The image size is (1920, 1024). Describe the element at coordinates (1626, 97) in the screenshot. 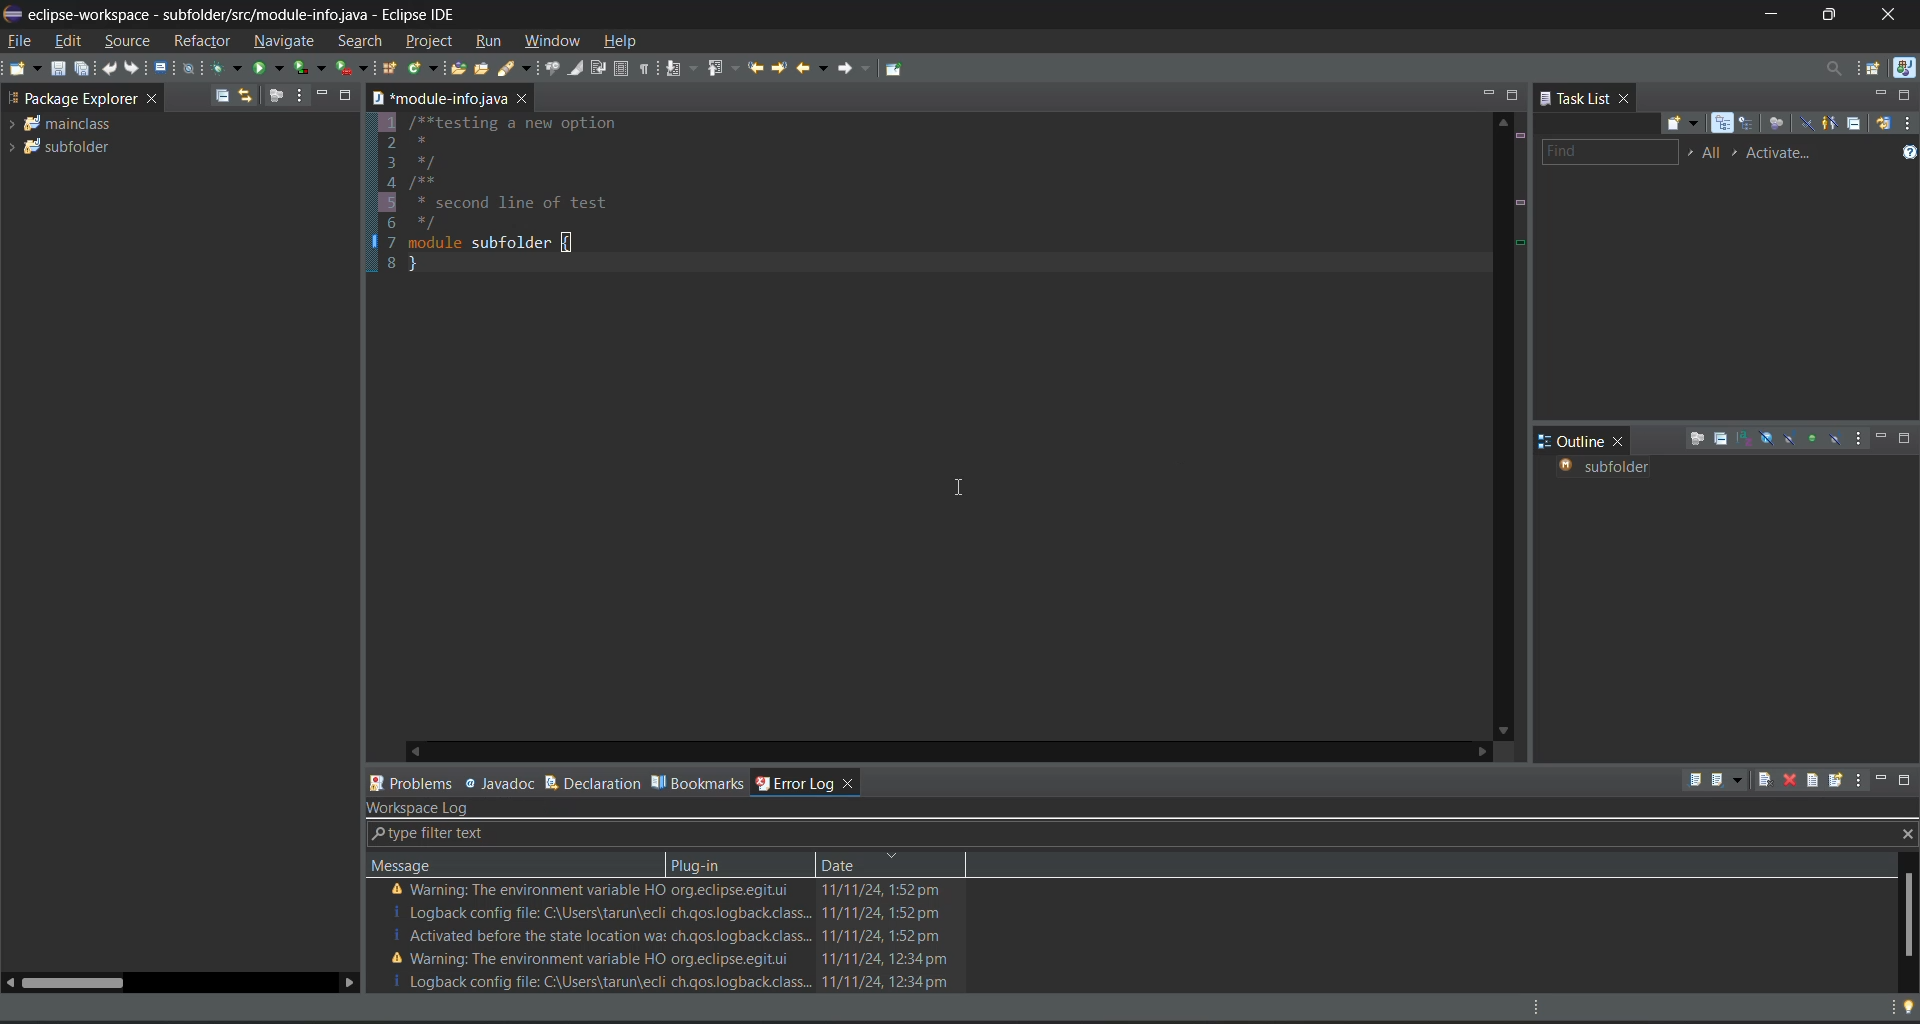

I see `close` at that location.